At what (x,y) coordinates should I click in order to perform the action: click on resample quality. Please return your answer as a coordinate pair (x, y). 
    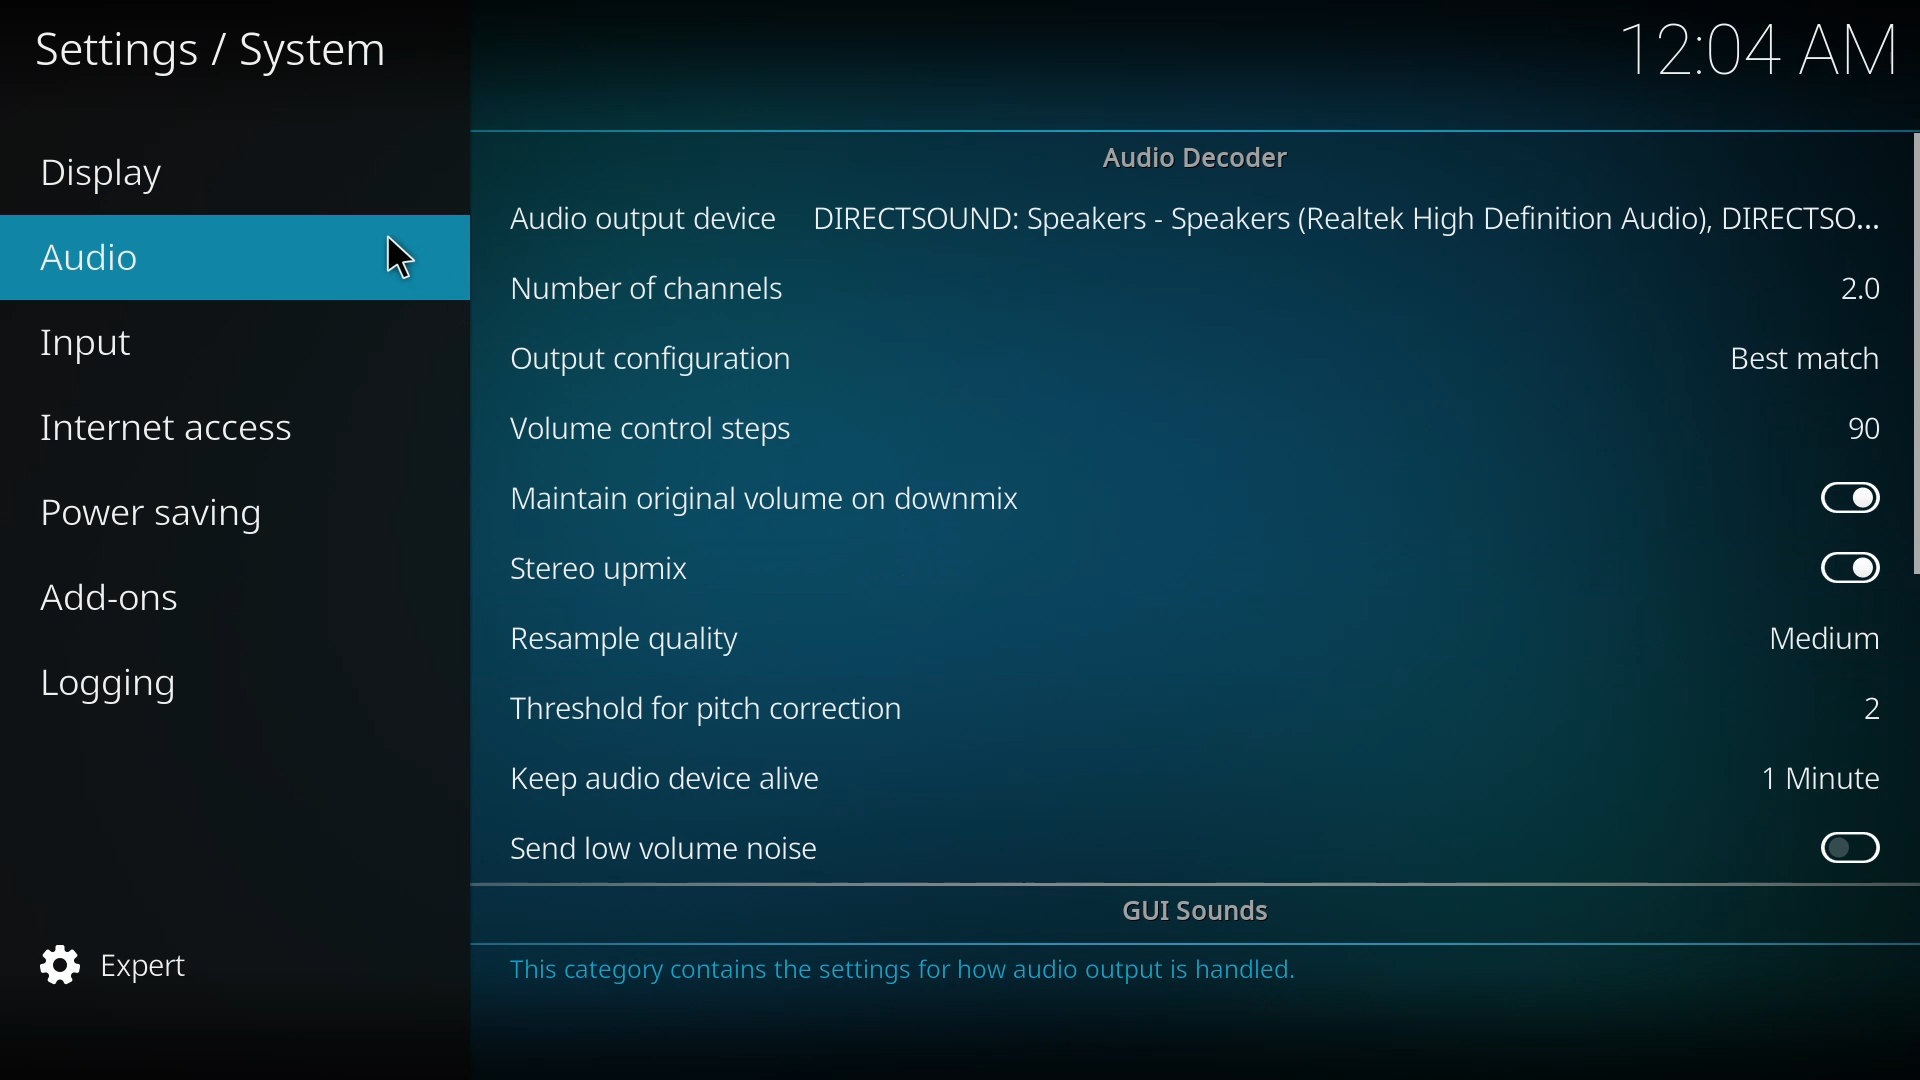
    Looking at the image, I should click on (639, 636).